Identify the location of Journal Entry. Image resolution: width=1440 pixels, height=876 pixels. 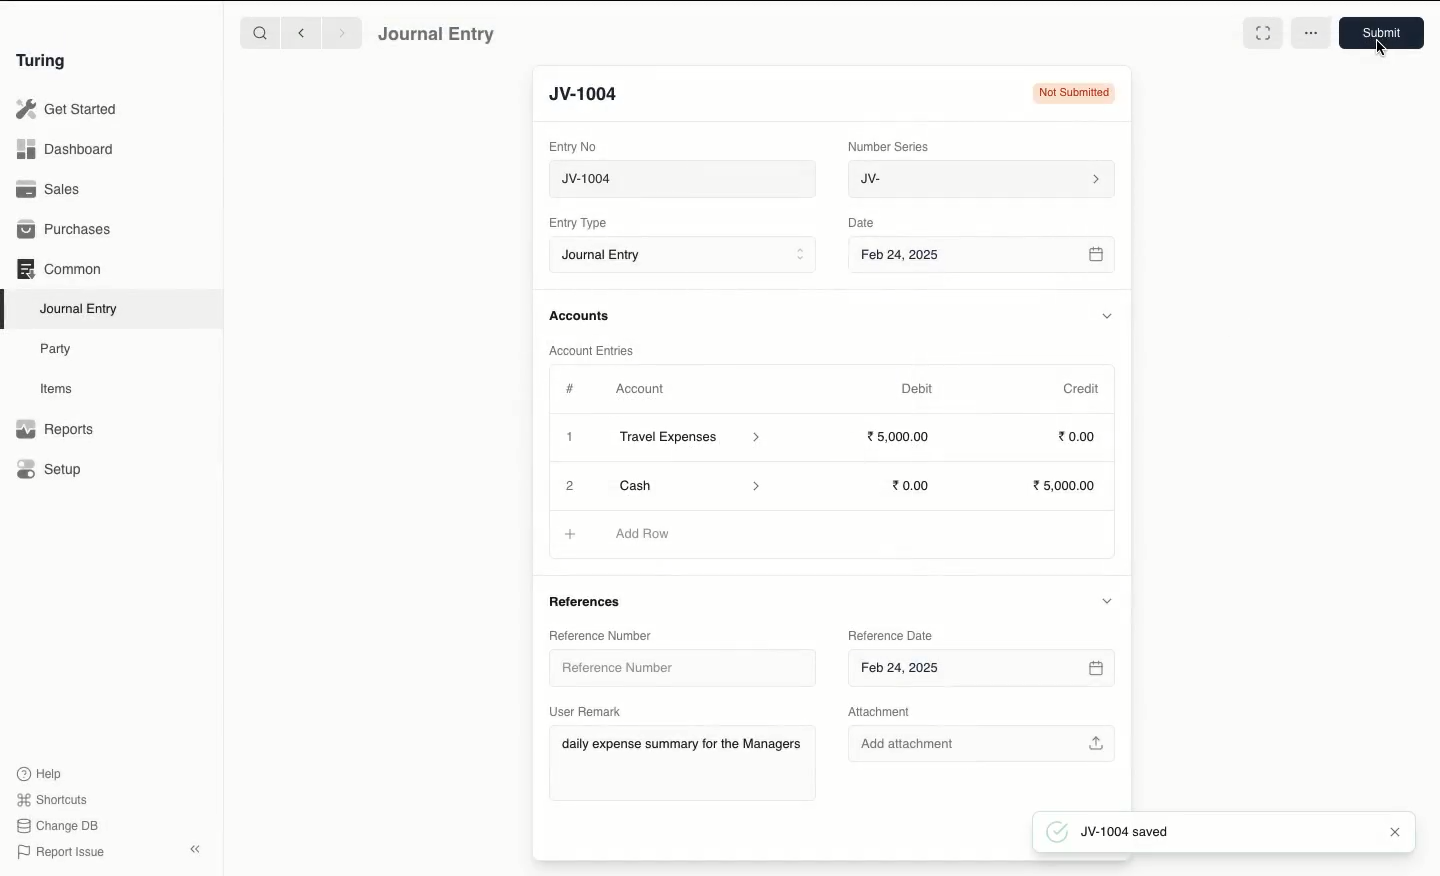
(438, 35).